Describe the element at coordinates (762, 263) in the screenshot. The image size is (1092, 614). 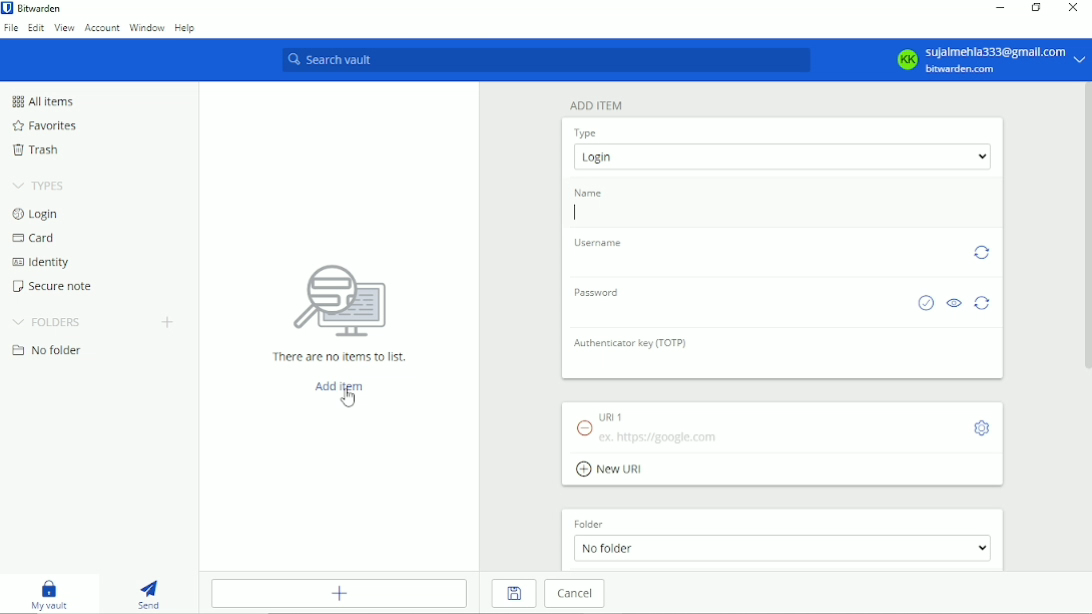
I see `add username` at that location.